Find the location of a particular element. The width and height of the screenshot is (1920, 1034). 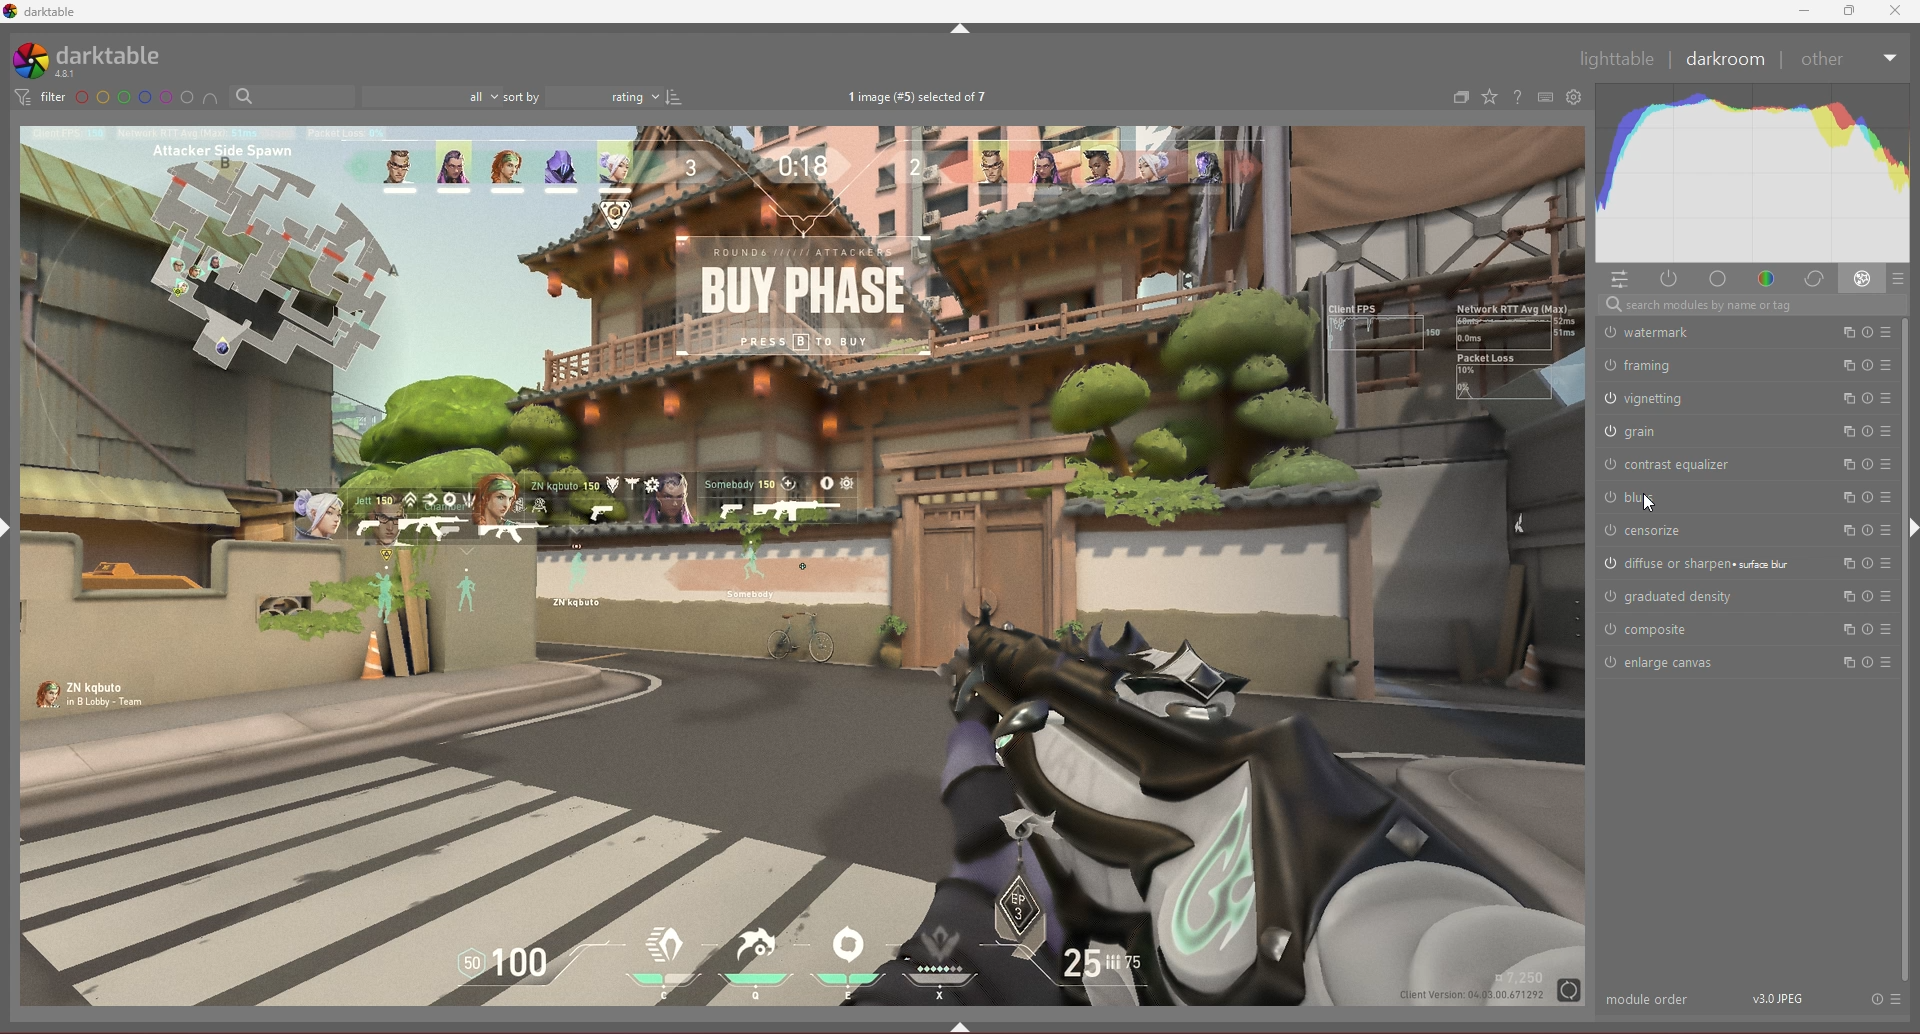

reset is located at coordinates (1866, 563).